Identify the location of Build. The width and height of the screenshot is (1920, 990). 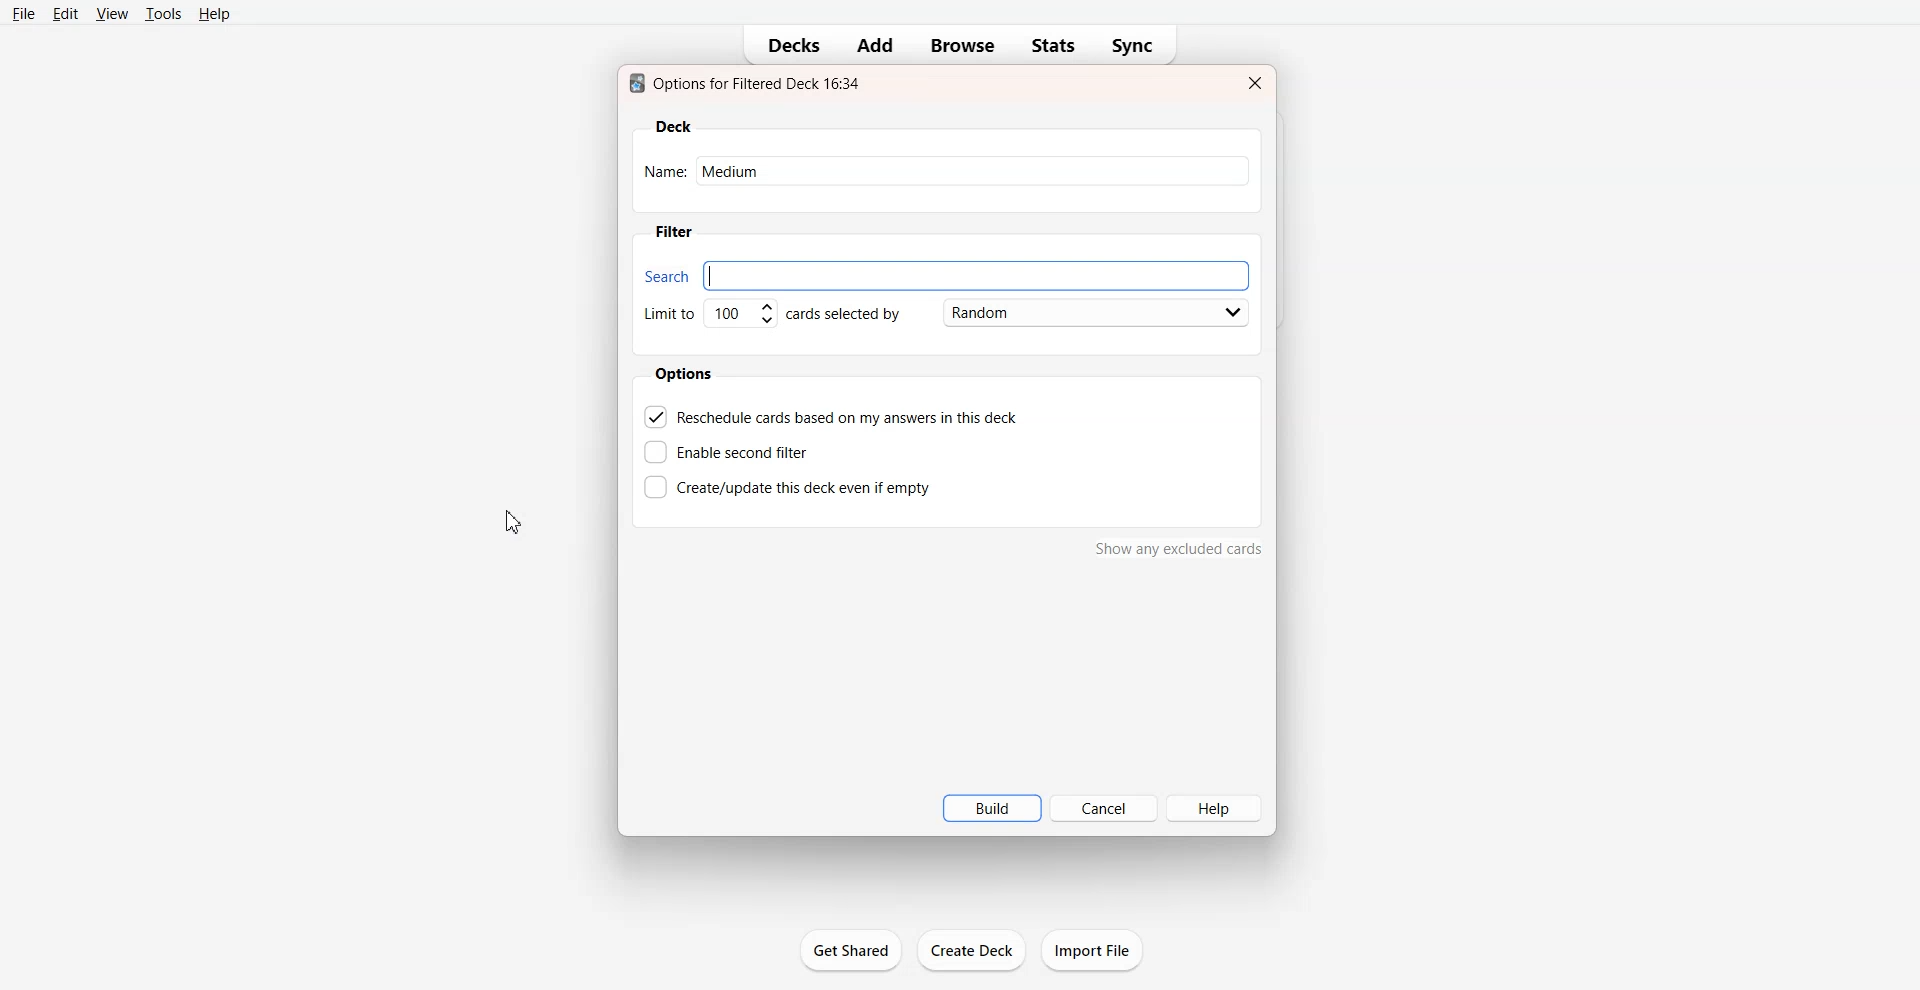
(984, 808).